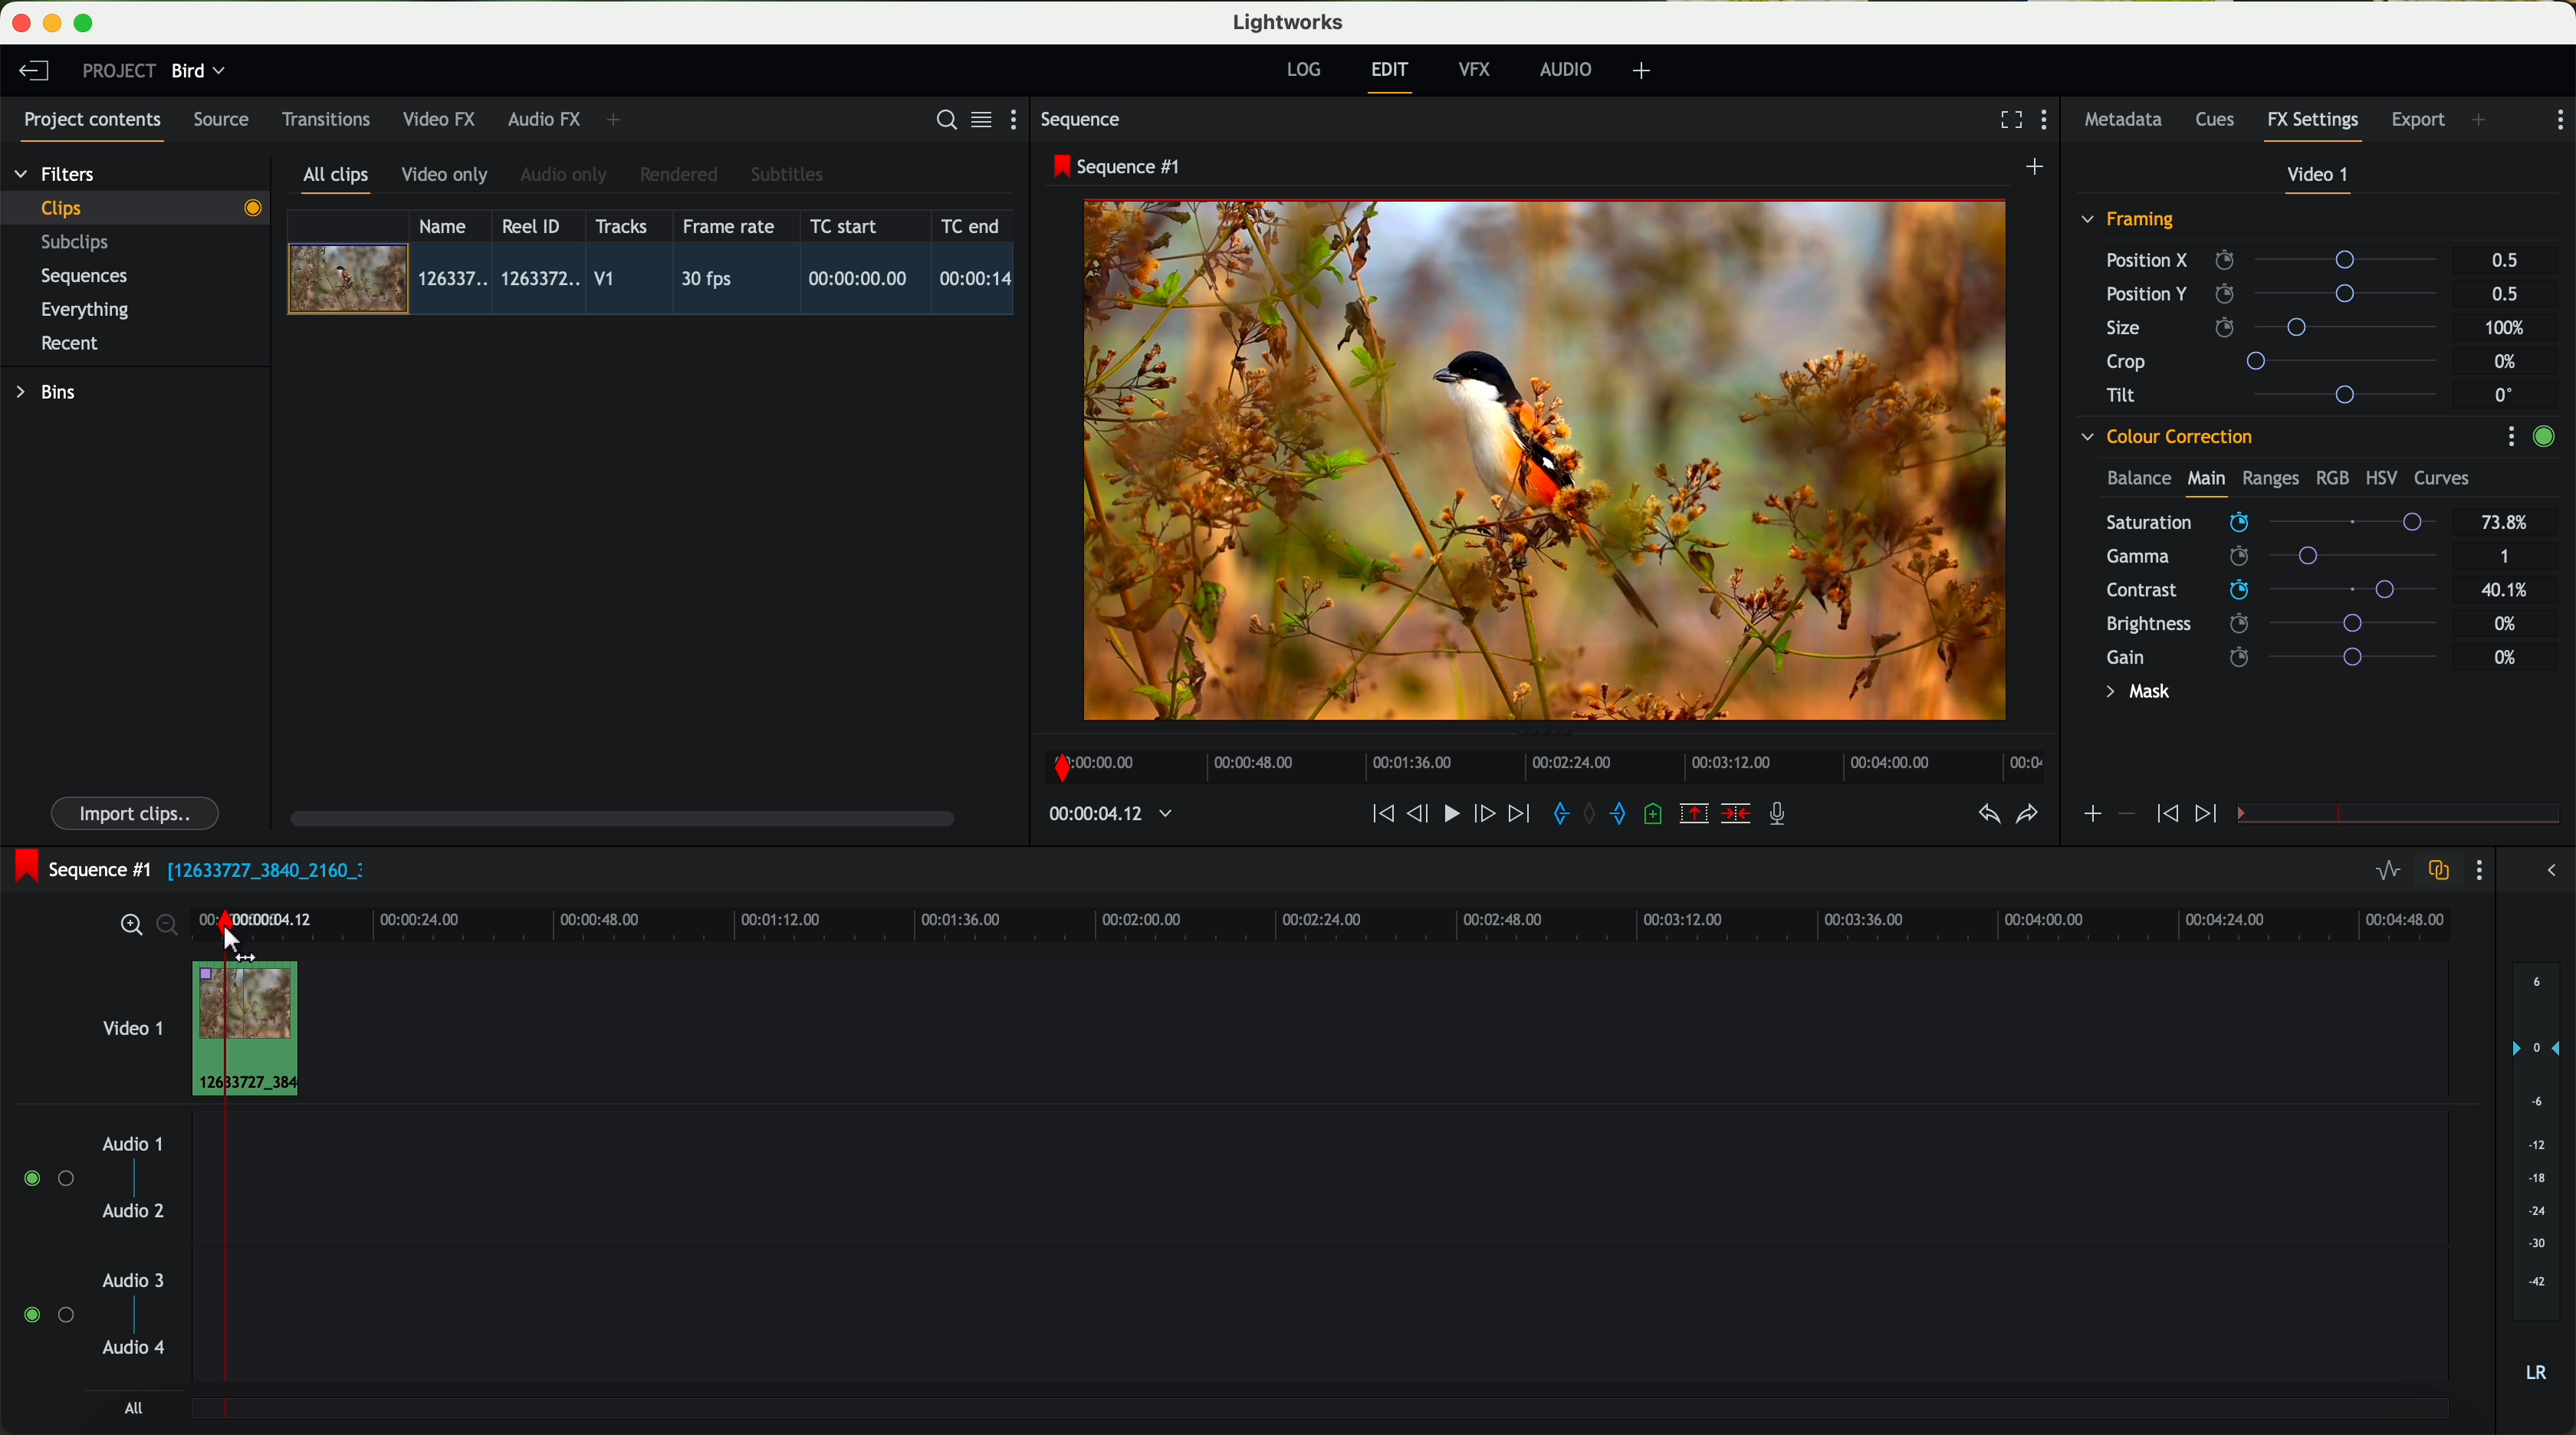 This screenshot has width=2576, height=1435. Describe the element at coordinates (337, 181) in the screenshot. I see `all clips` at that location.